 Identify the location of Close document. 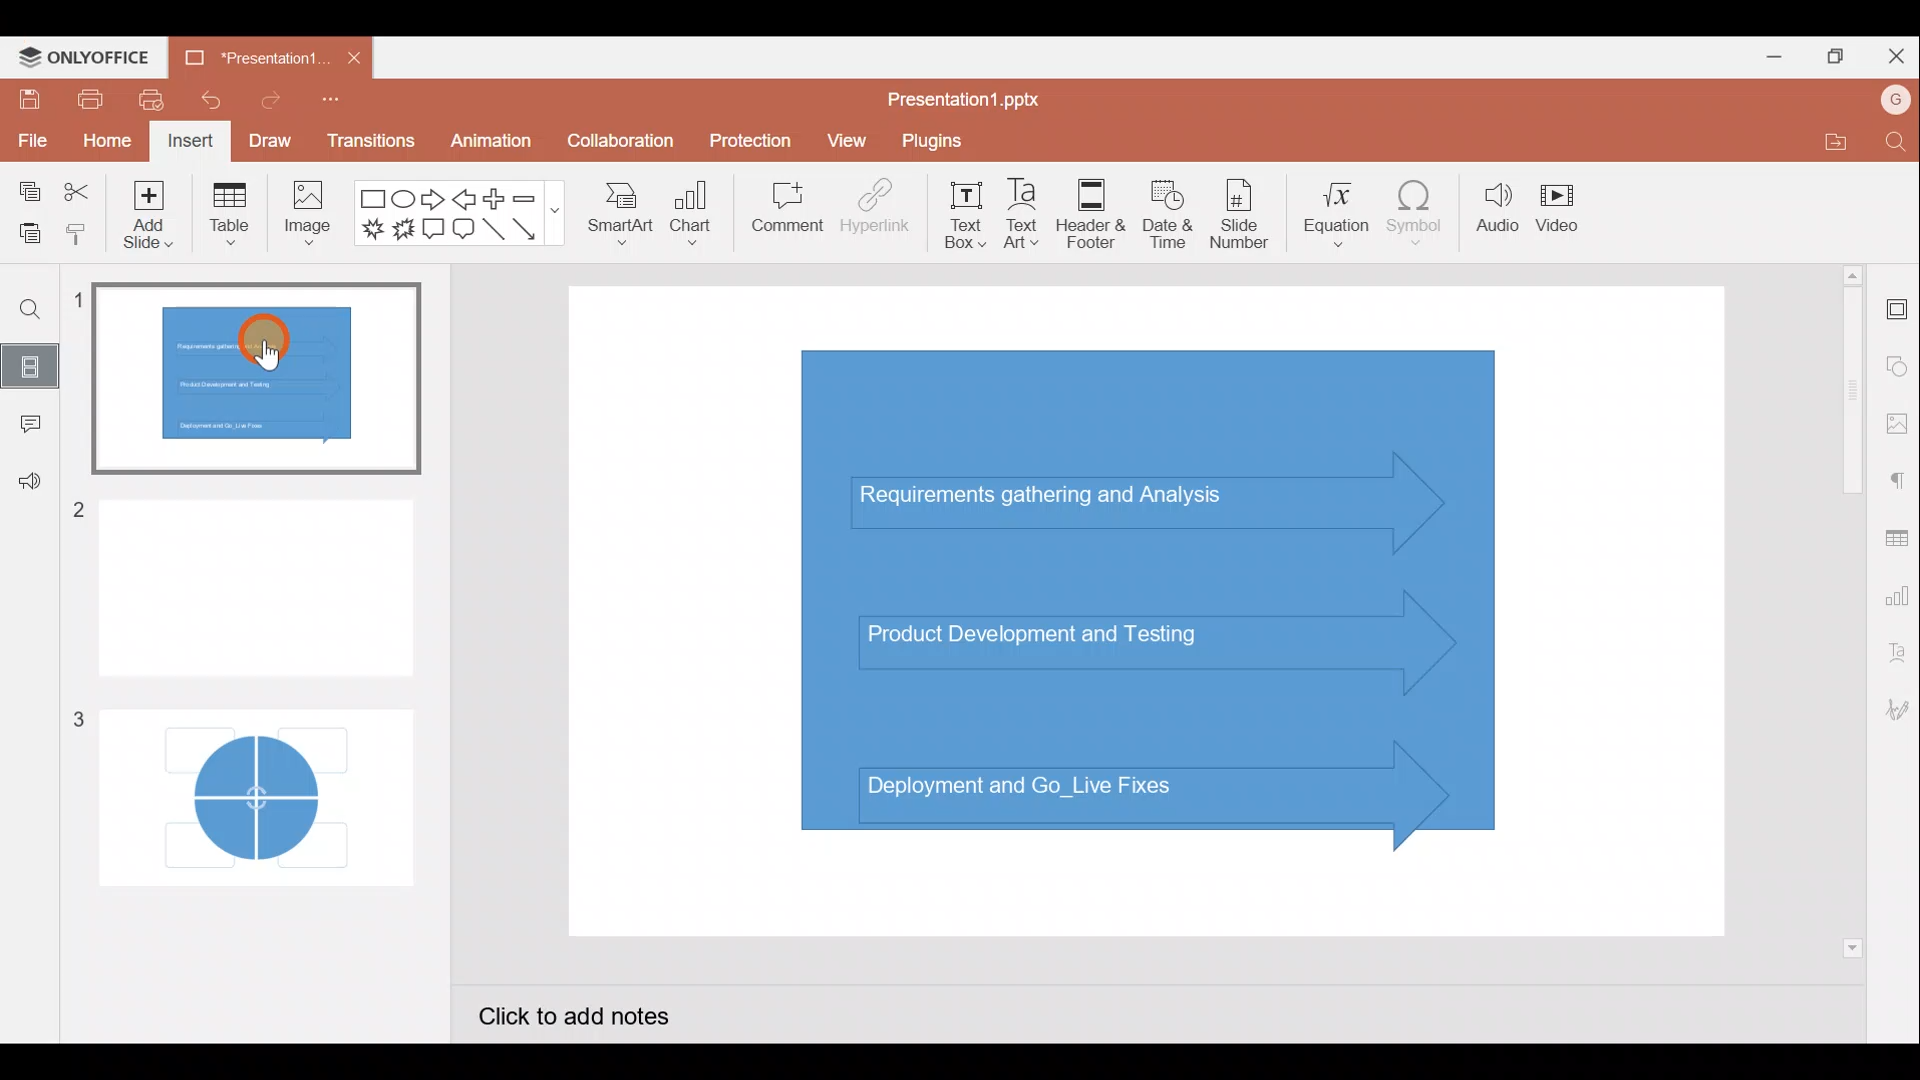
(355, 57).